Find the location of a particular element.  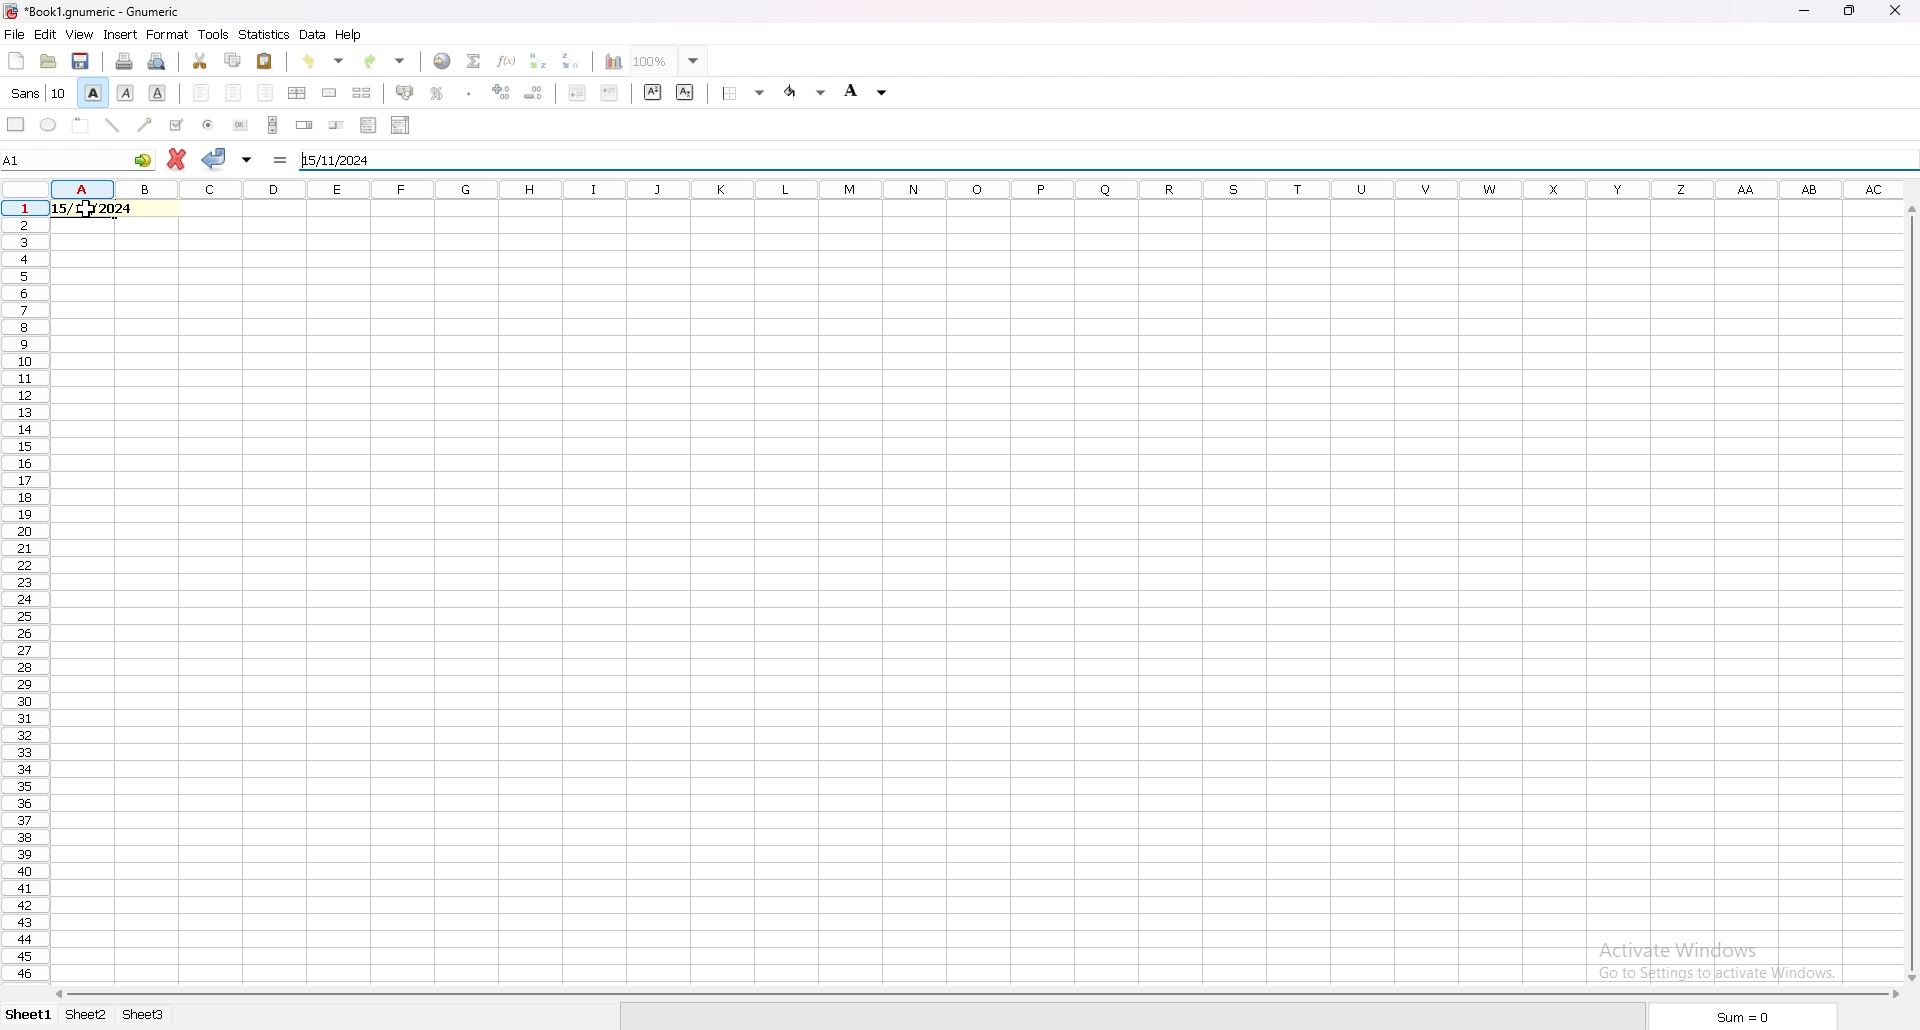

percentage is located at coordinates (438, 93).